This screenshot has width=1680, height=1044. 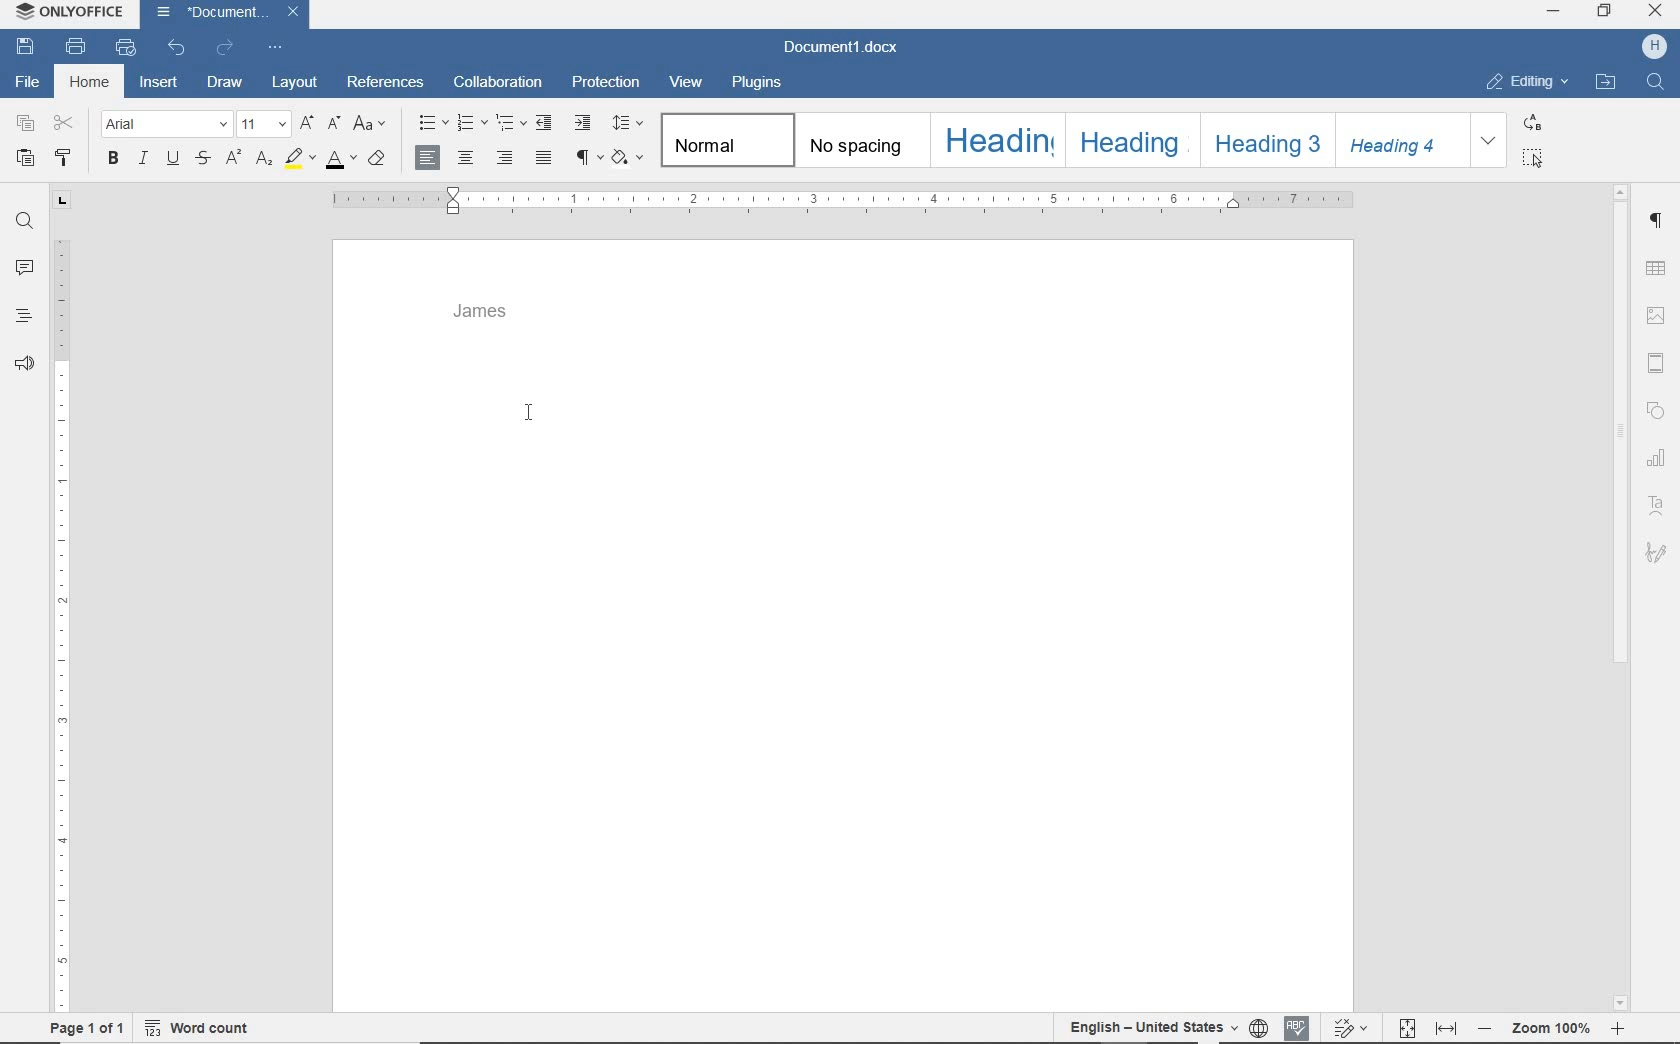 What do you see at coordinates (113, 159) in the screenshot?
I see `bold` at bounding box center [113, 159].